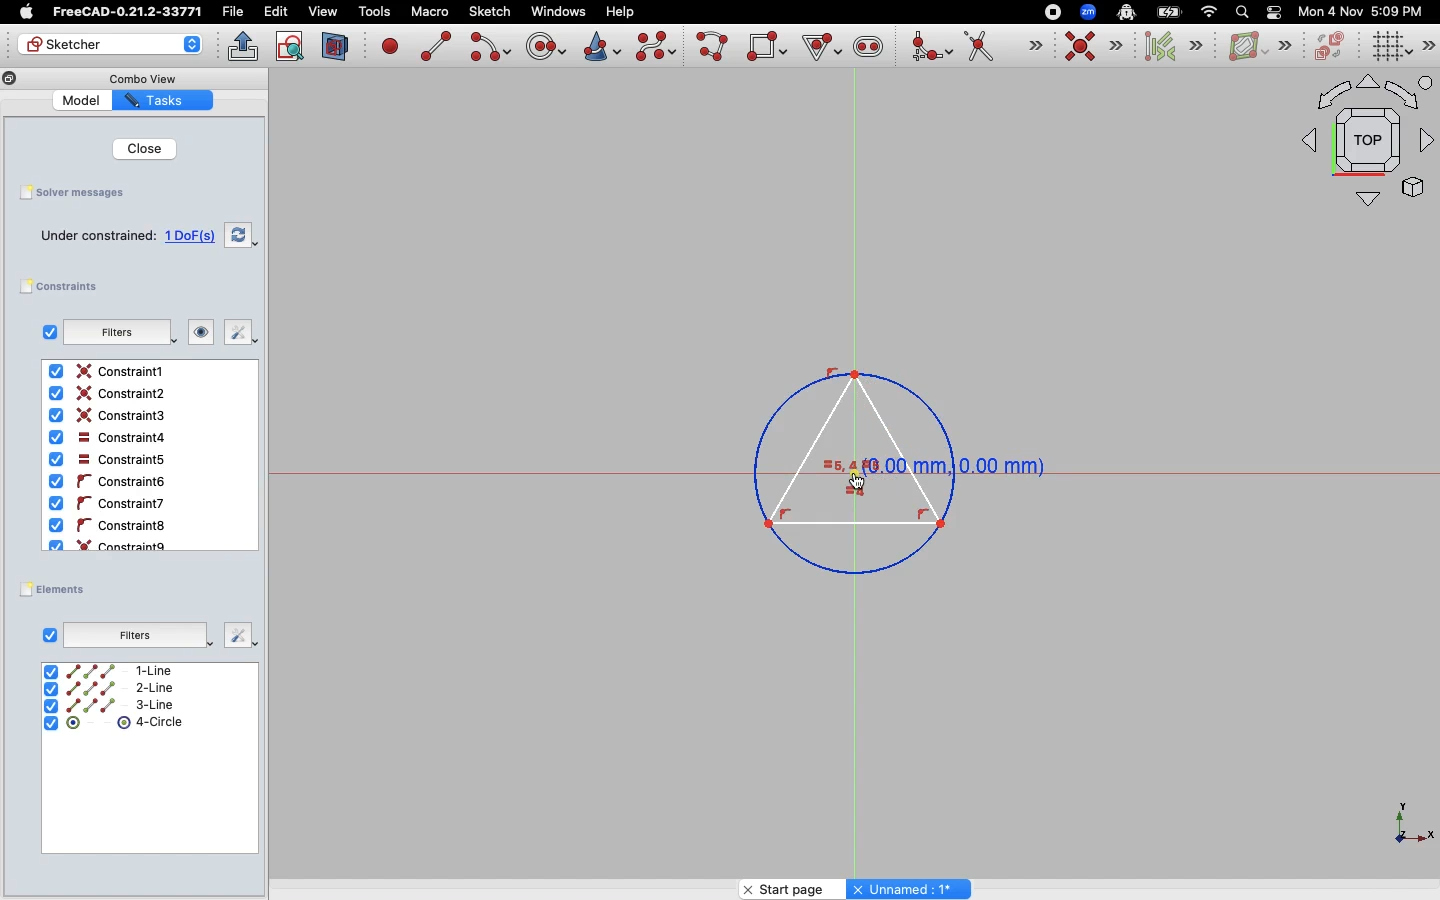  I want to click on Create circle, so click(546, 44).